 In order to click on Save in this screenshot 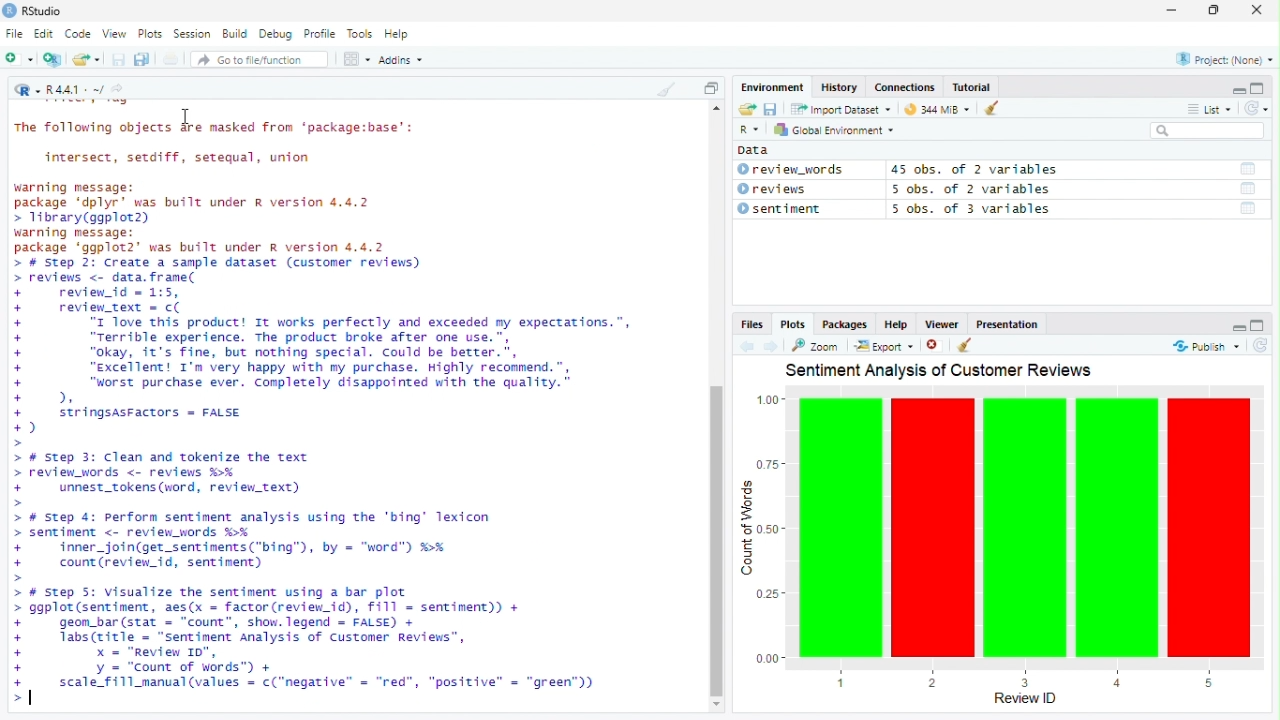, I will do `click(770, 109)`.